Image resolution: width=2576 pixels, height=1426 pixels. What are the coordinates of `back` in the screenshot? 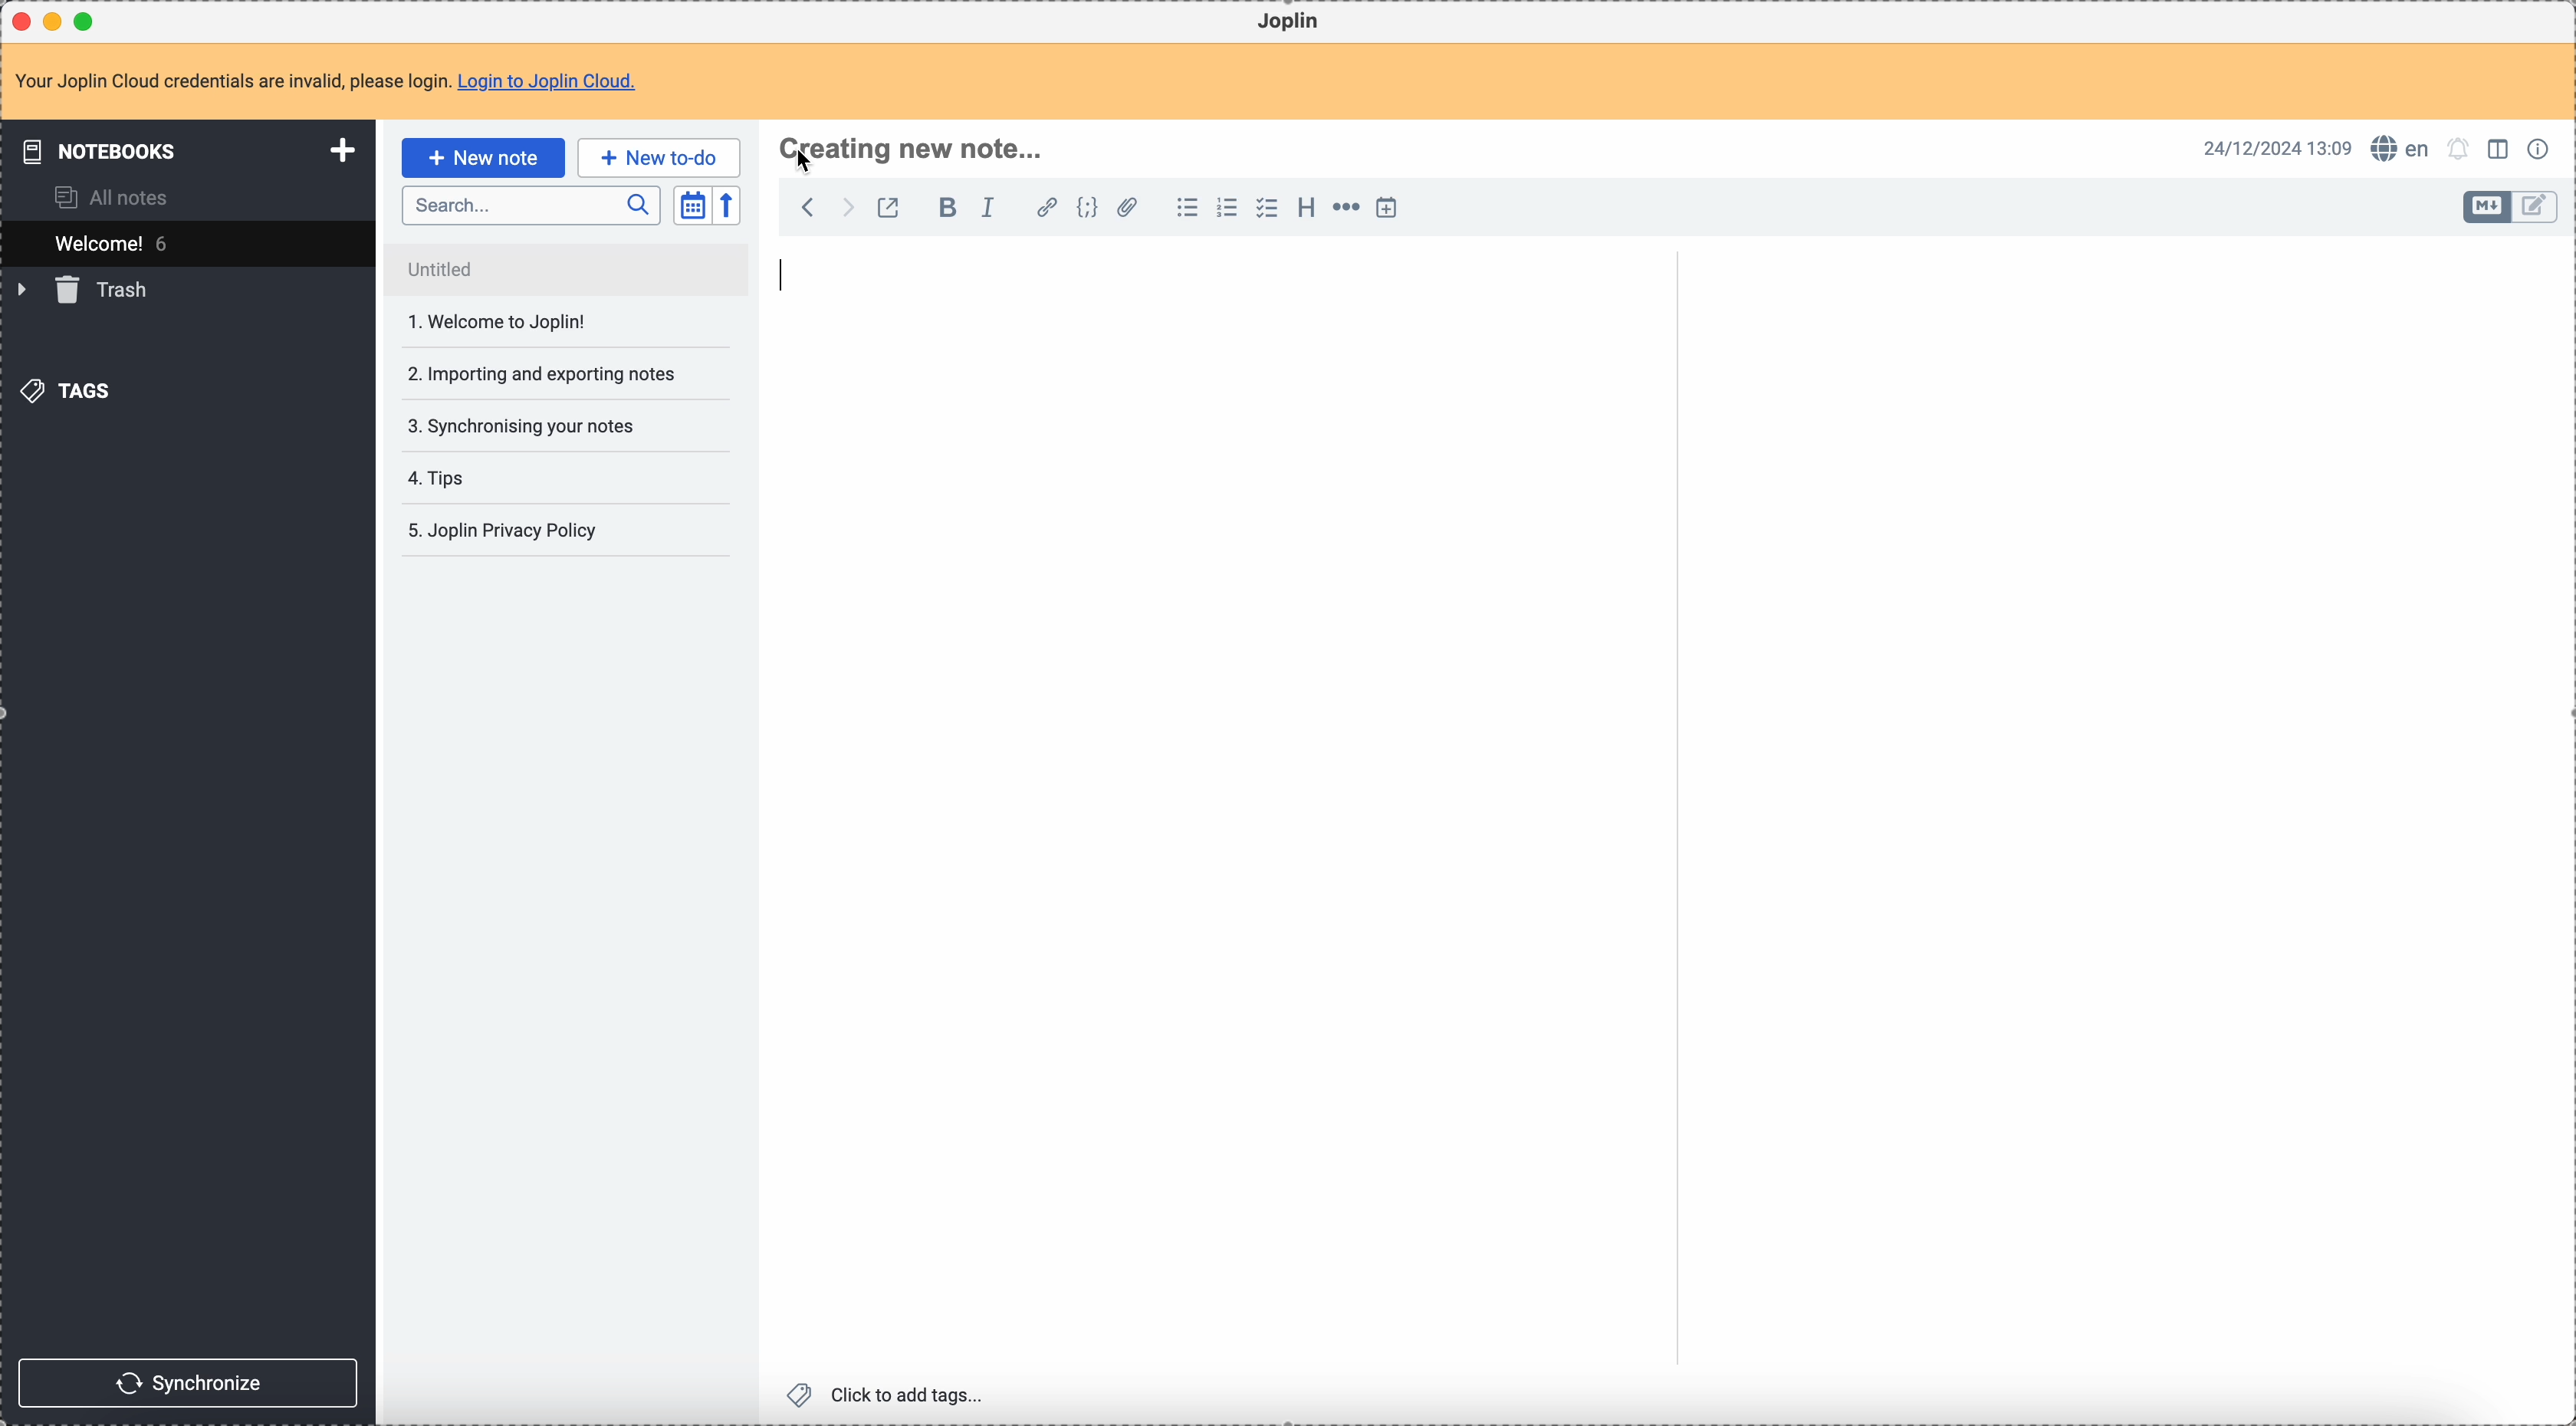 It's located at (807, 207).